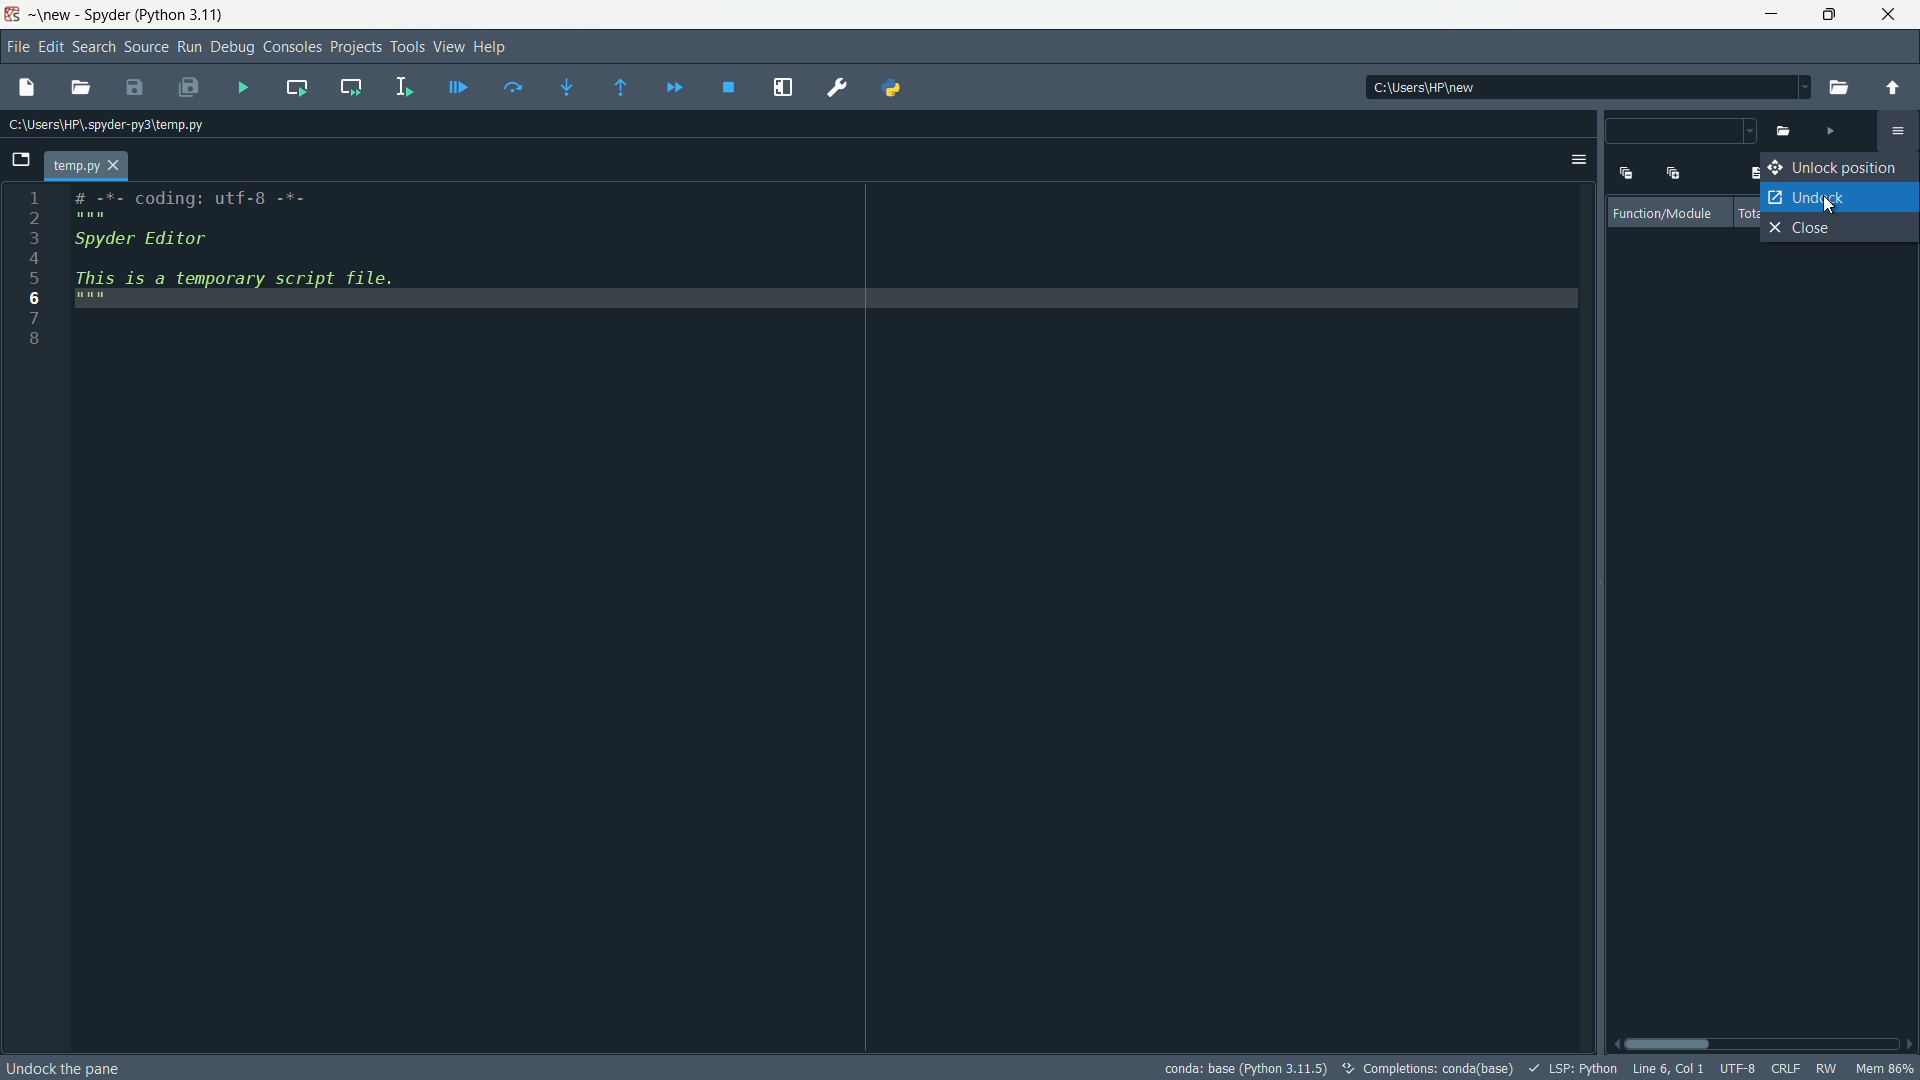  I want to click on 8, so click(37, 337).